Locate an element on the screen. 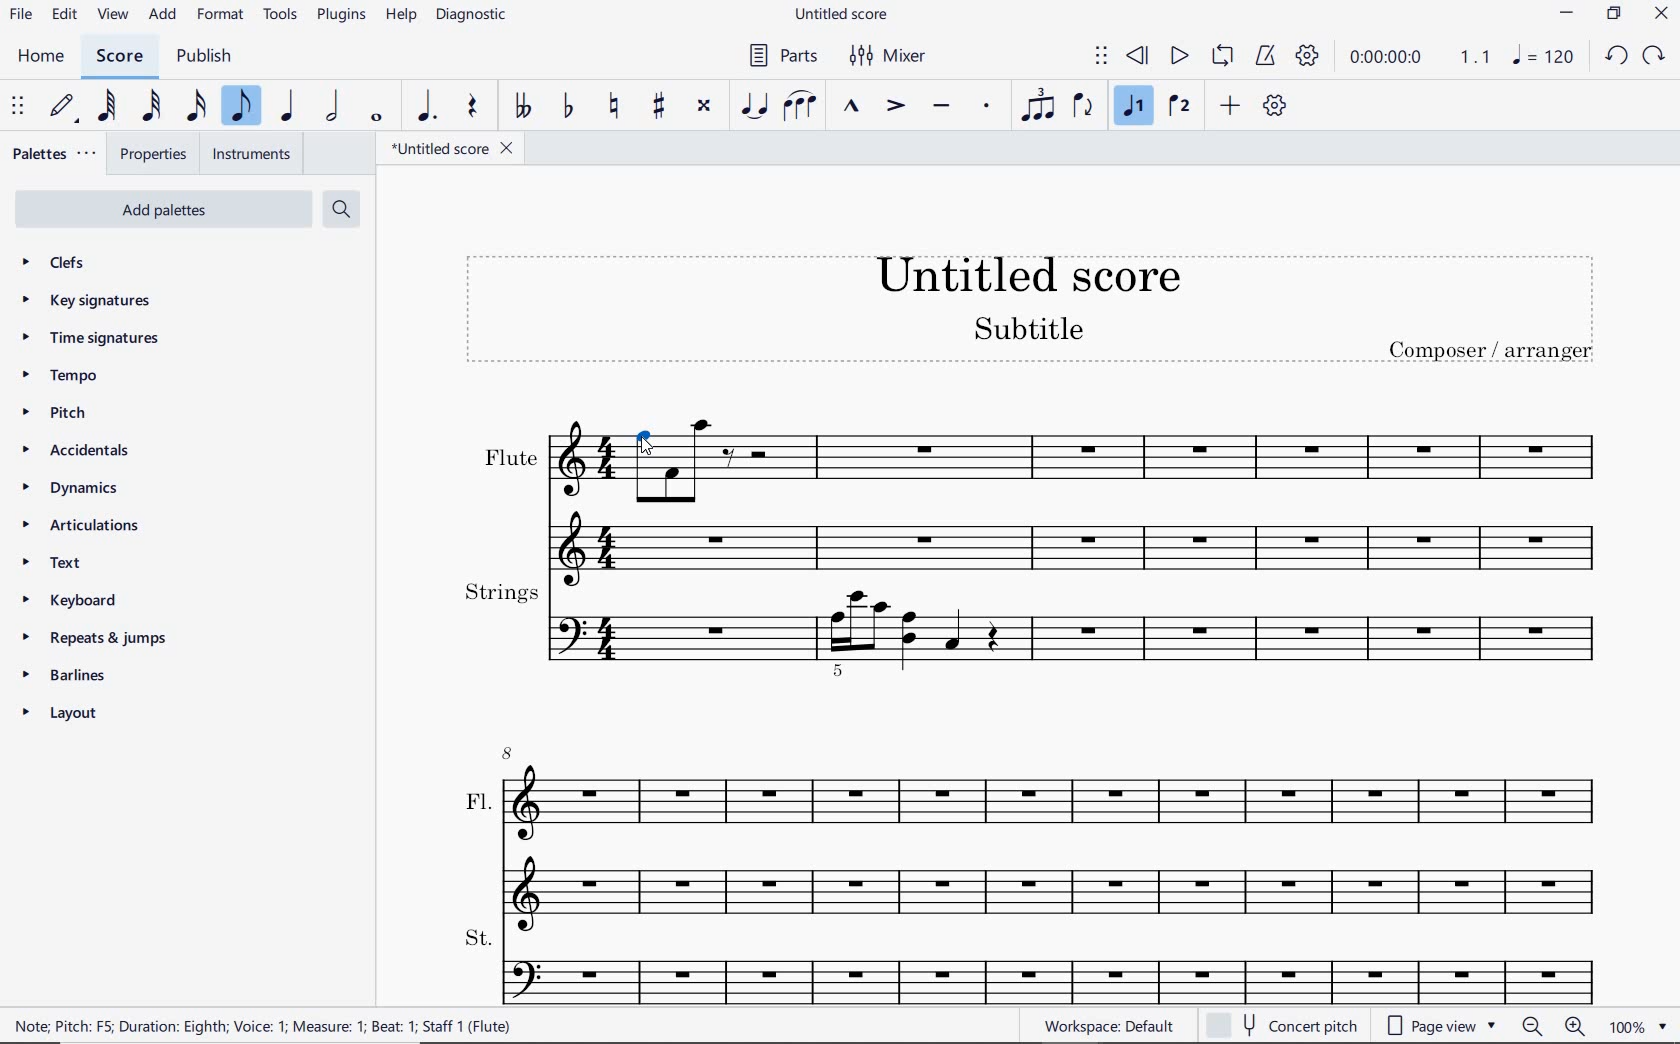 The width and height of the screenshot is (1680, 1044). TOGGLE NATURAL is located at coordinates (614, 107).